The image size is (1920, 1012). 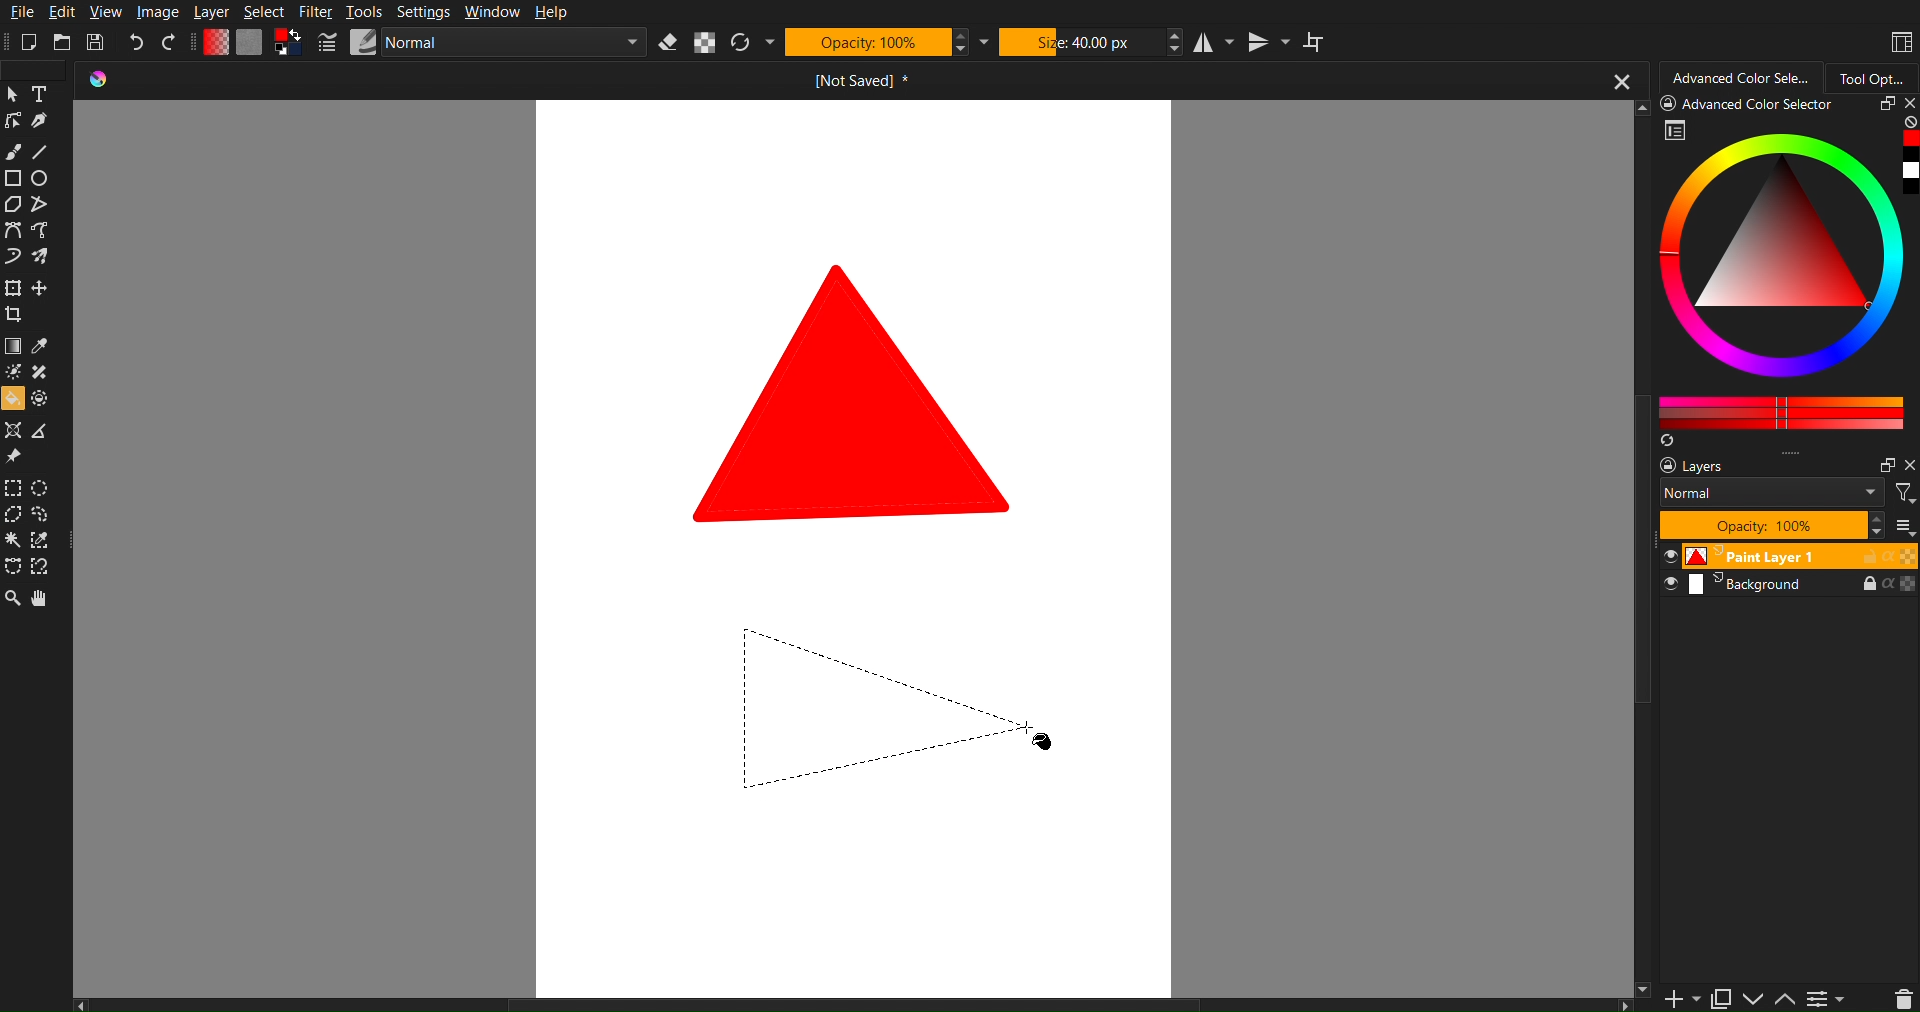 I want to click on Dropper, so click(x=41, y=348).